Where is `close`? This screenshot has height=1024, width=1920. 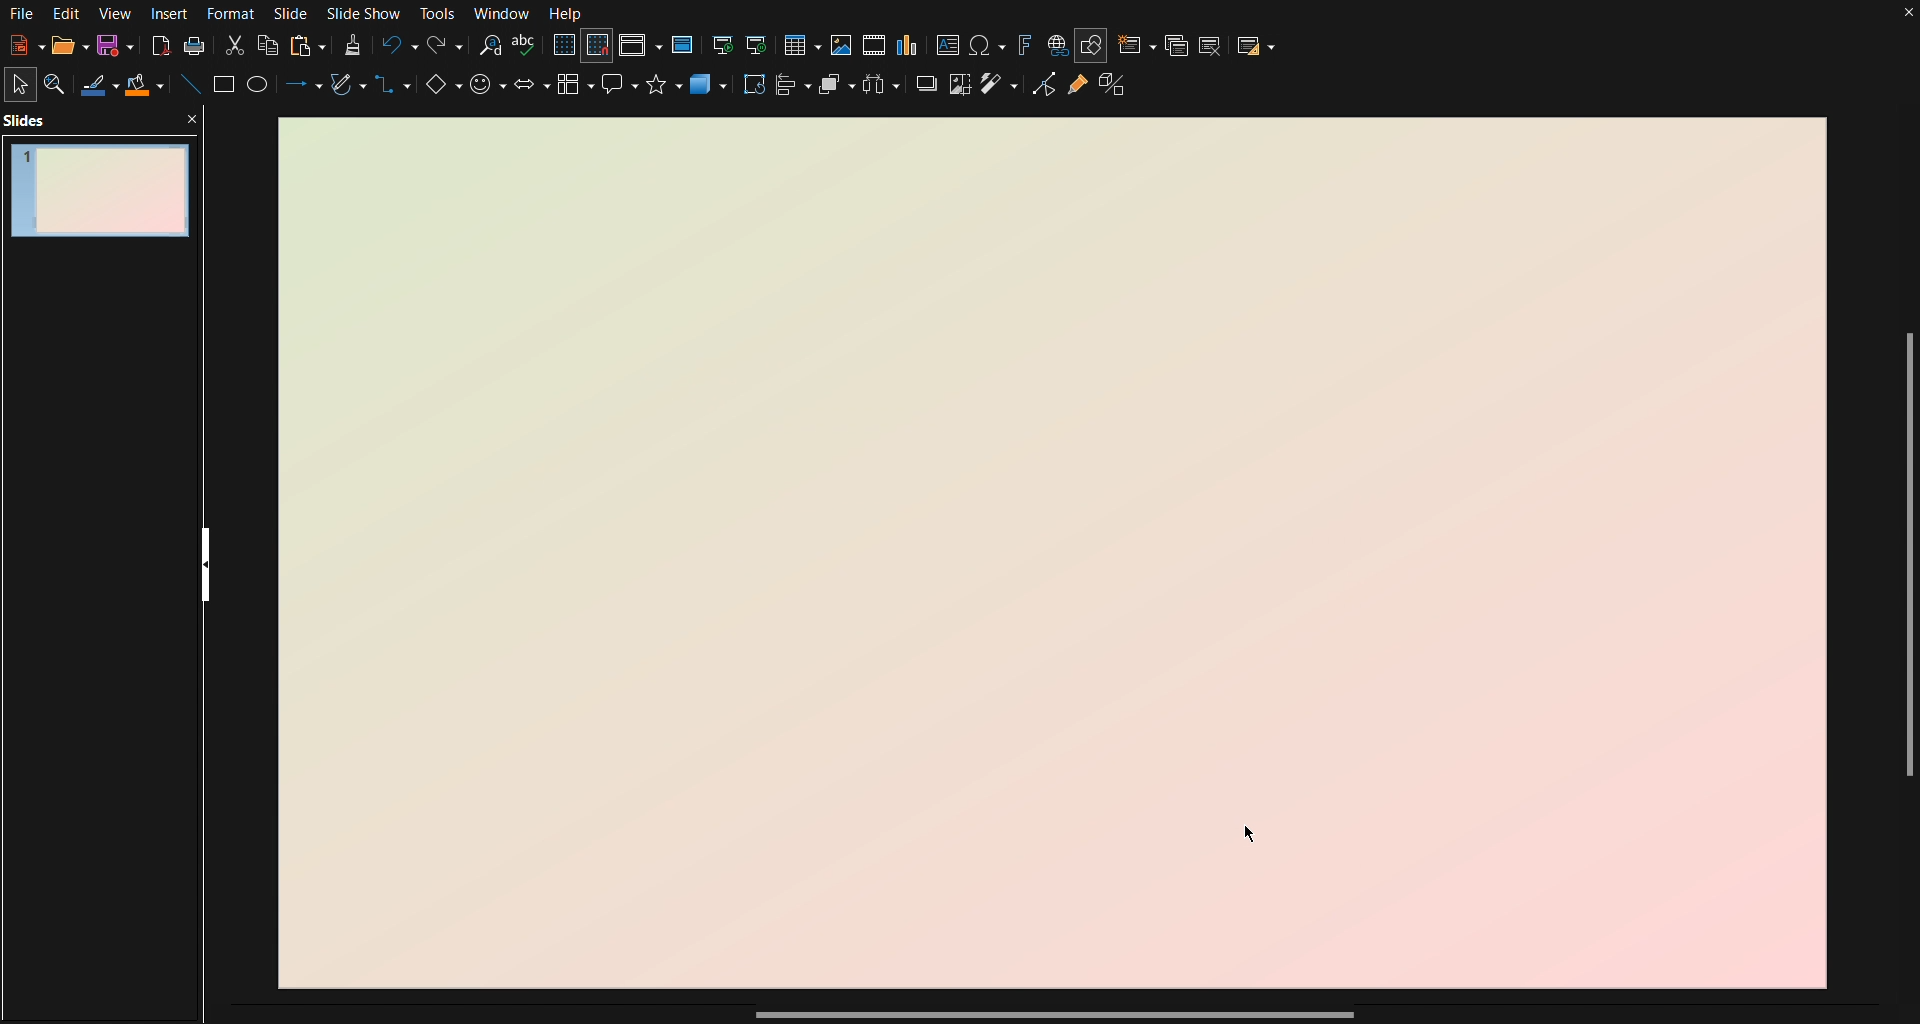 close is located at coordinates (193, 118).